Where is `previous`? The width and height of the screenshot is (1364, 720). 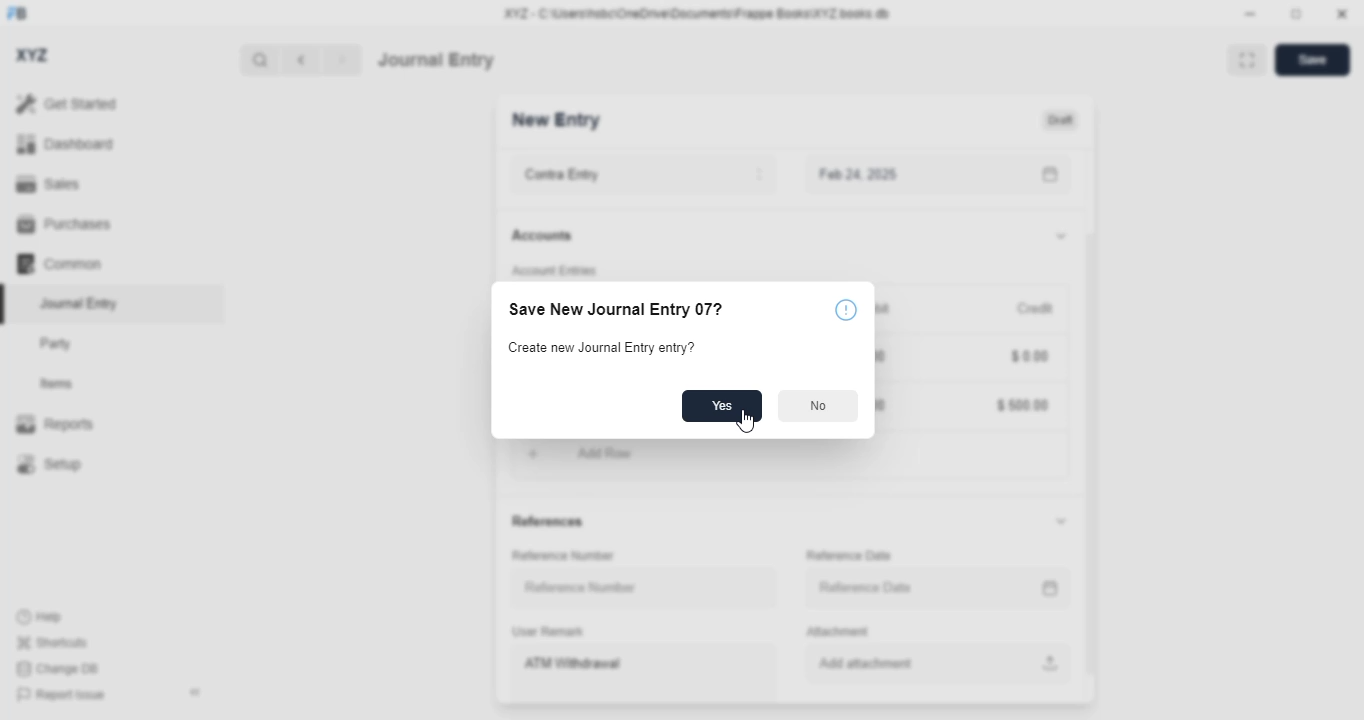 previous is located at coordinates (301, 60).